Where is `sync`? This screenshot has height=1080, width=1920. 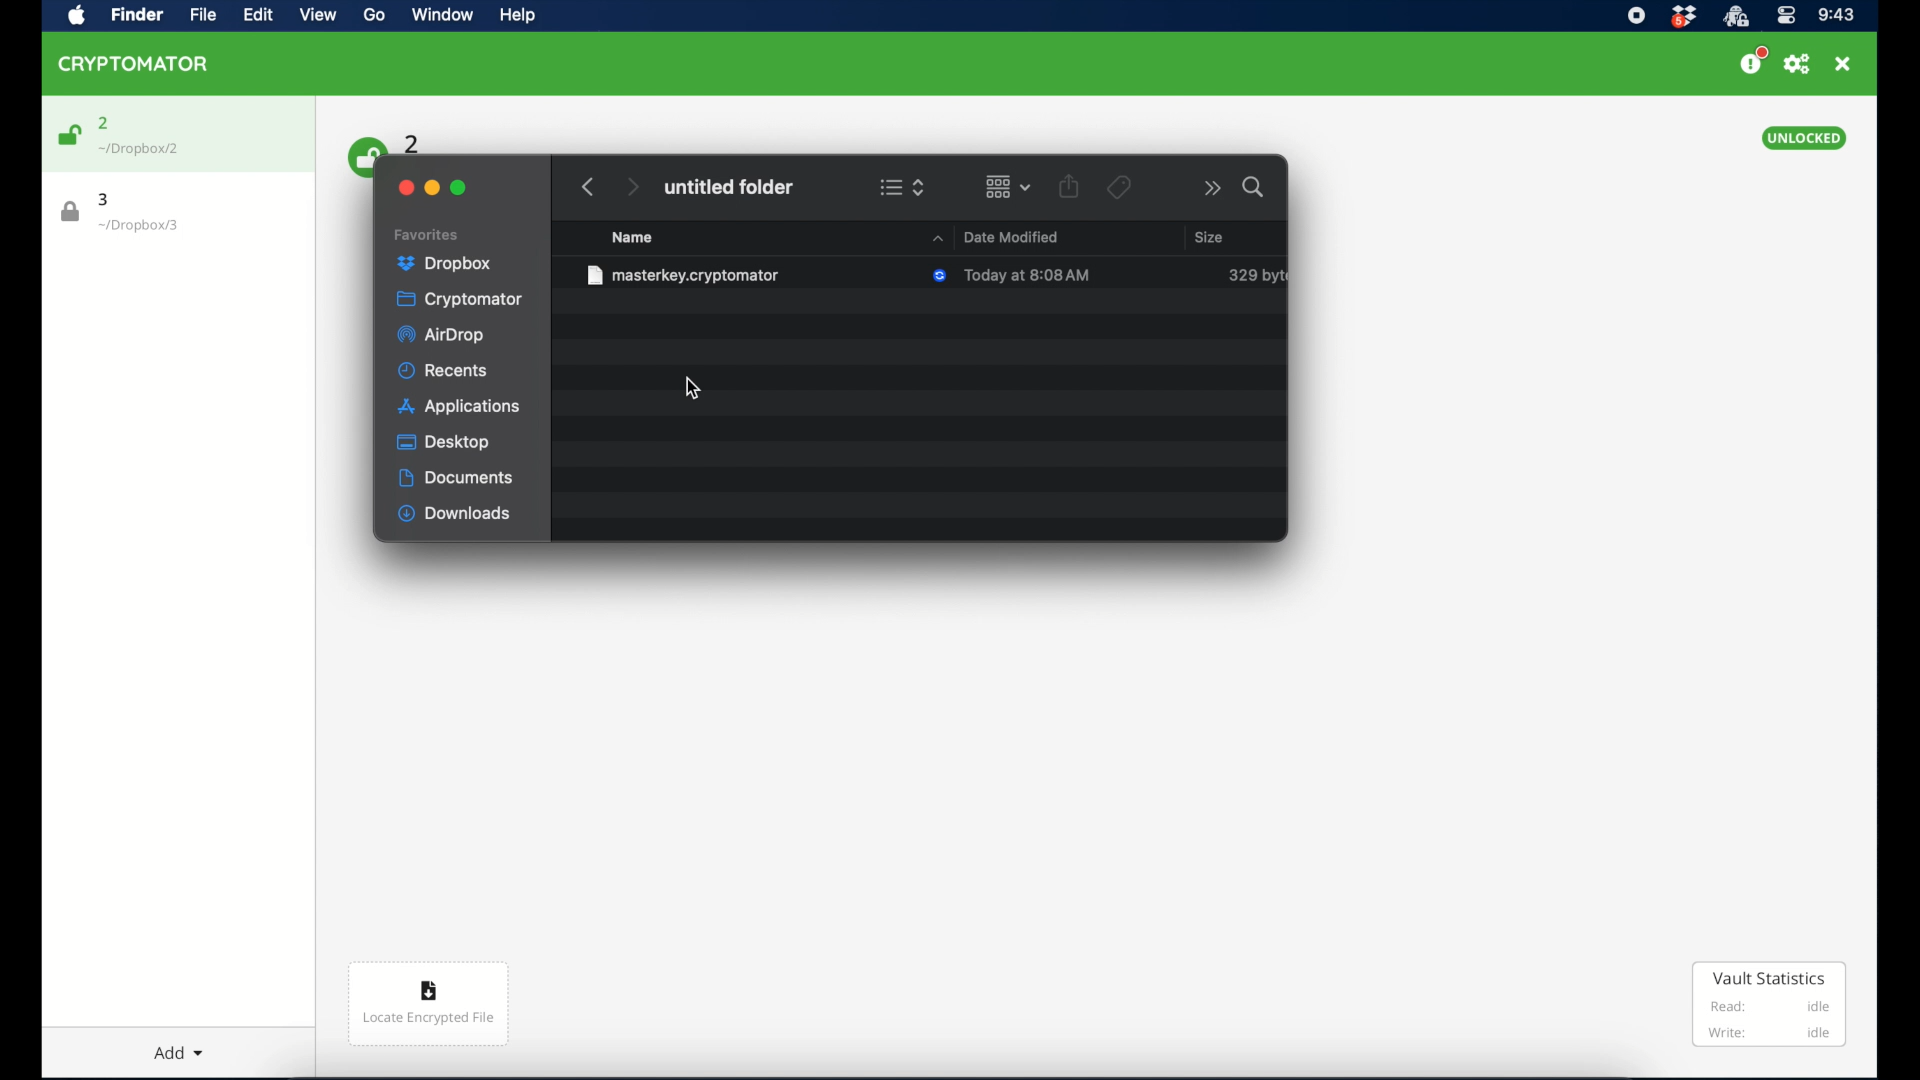
sync is located at coordinates (941, 277).